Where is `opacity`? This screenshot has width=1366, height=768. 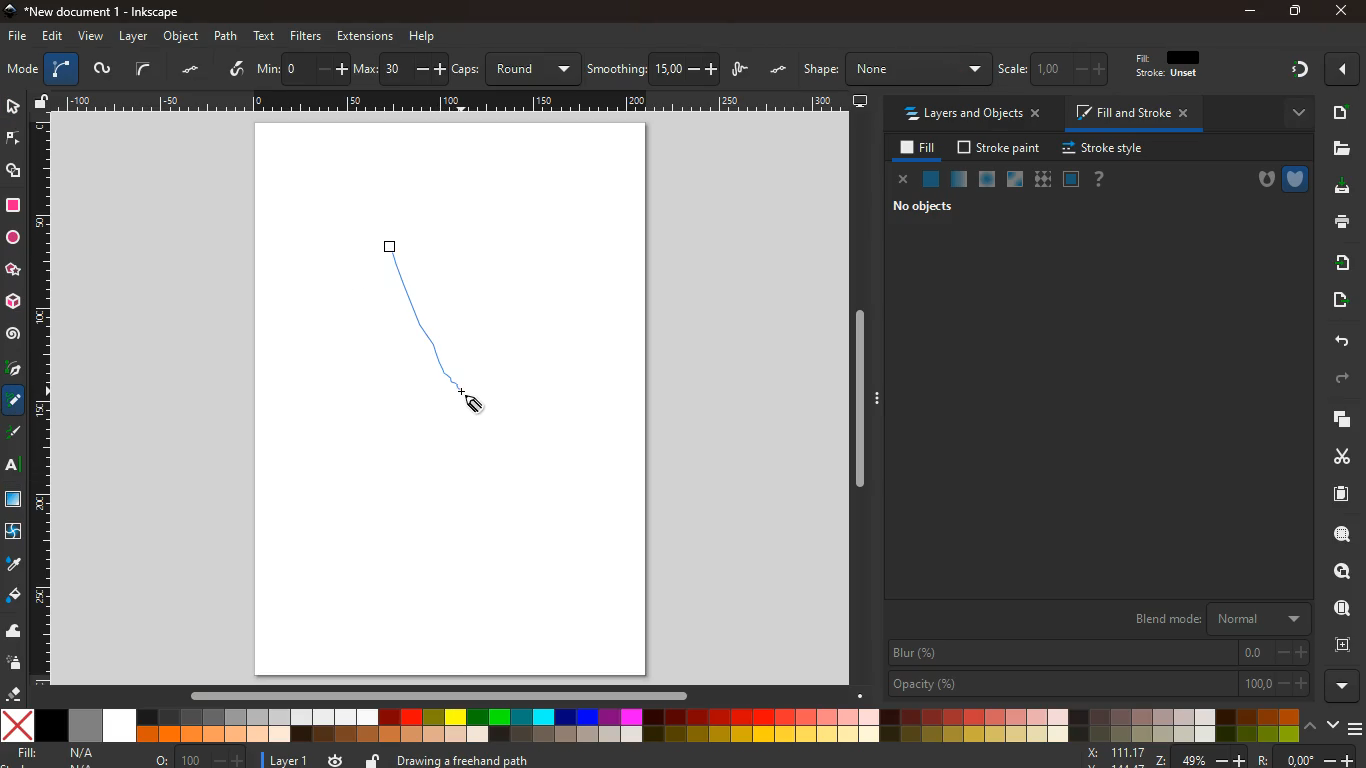
opacity is located at coordinates (988, 180).